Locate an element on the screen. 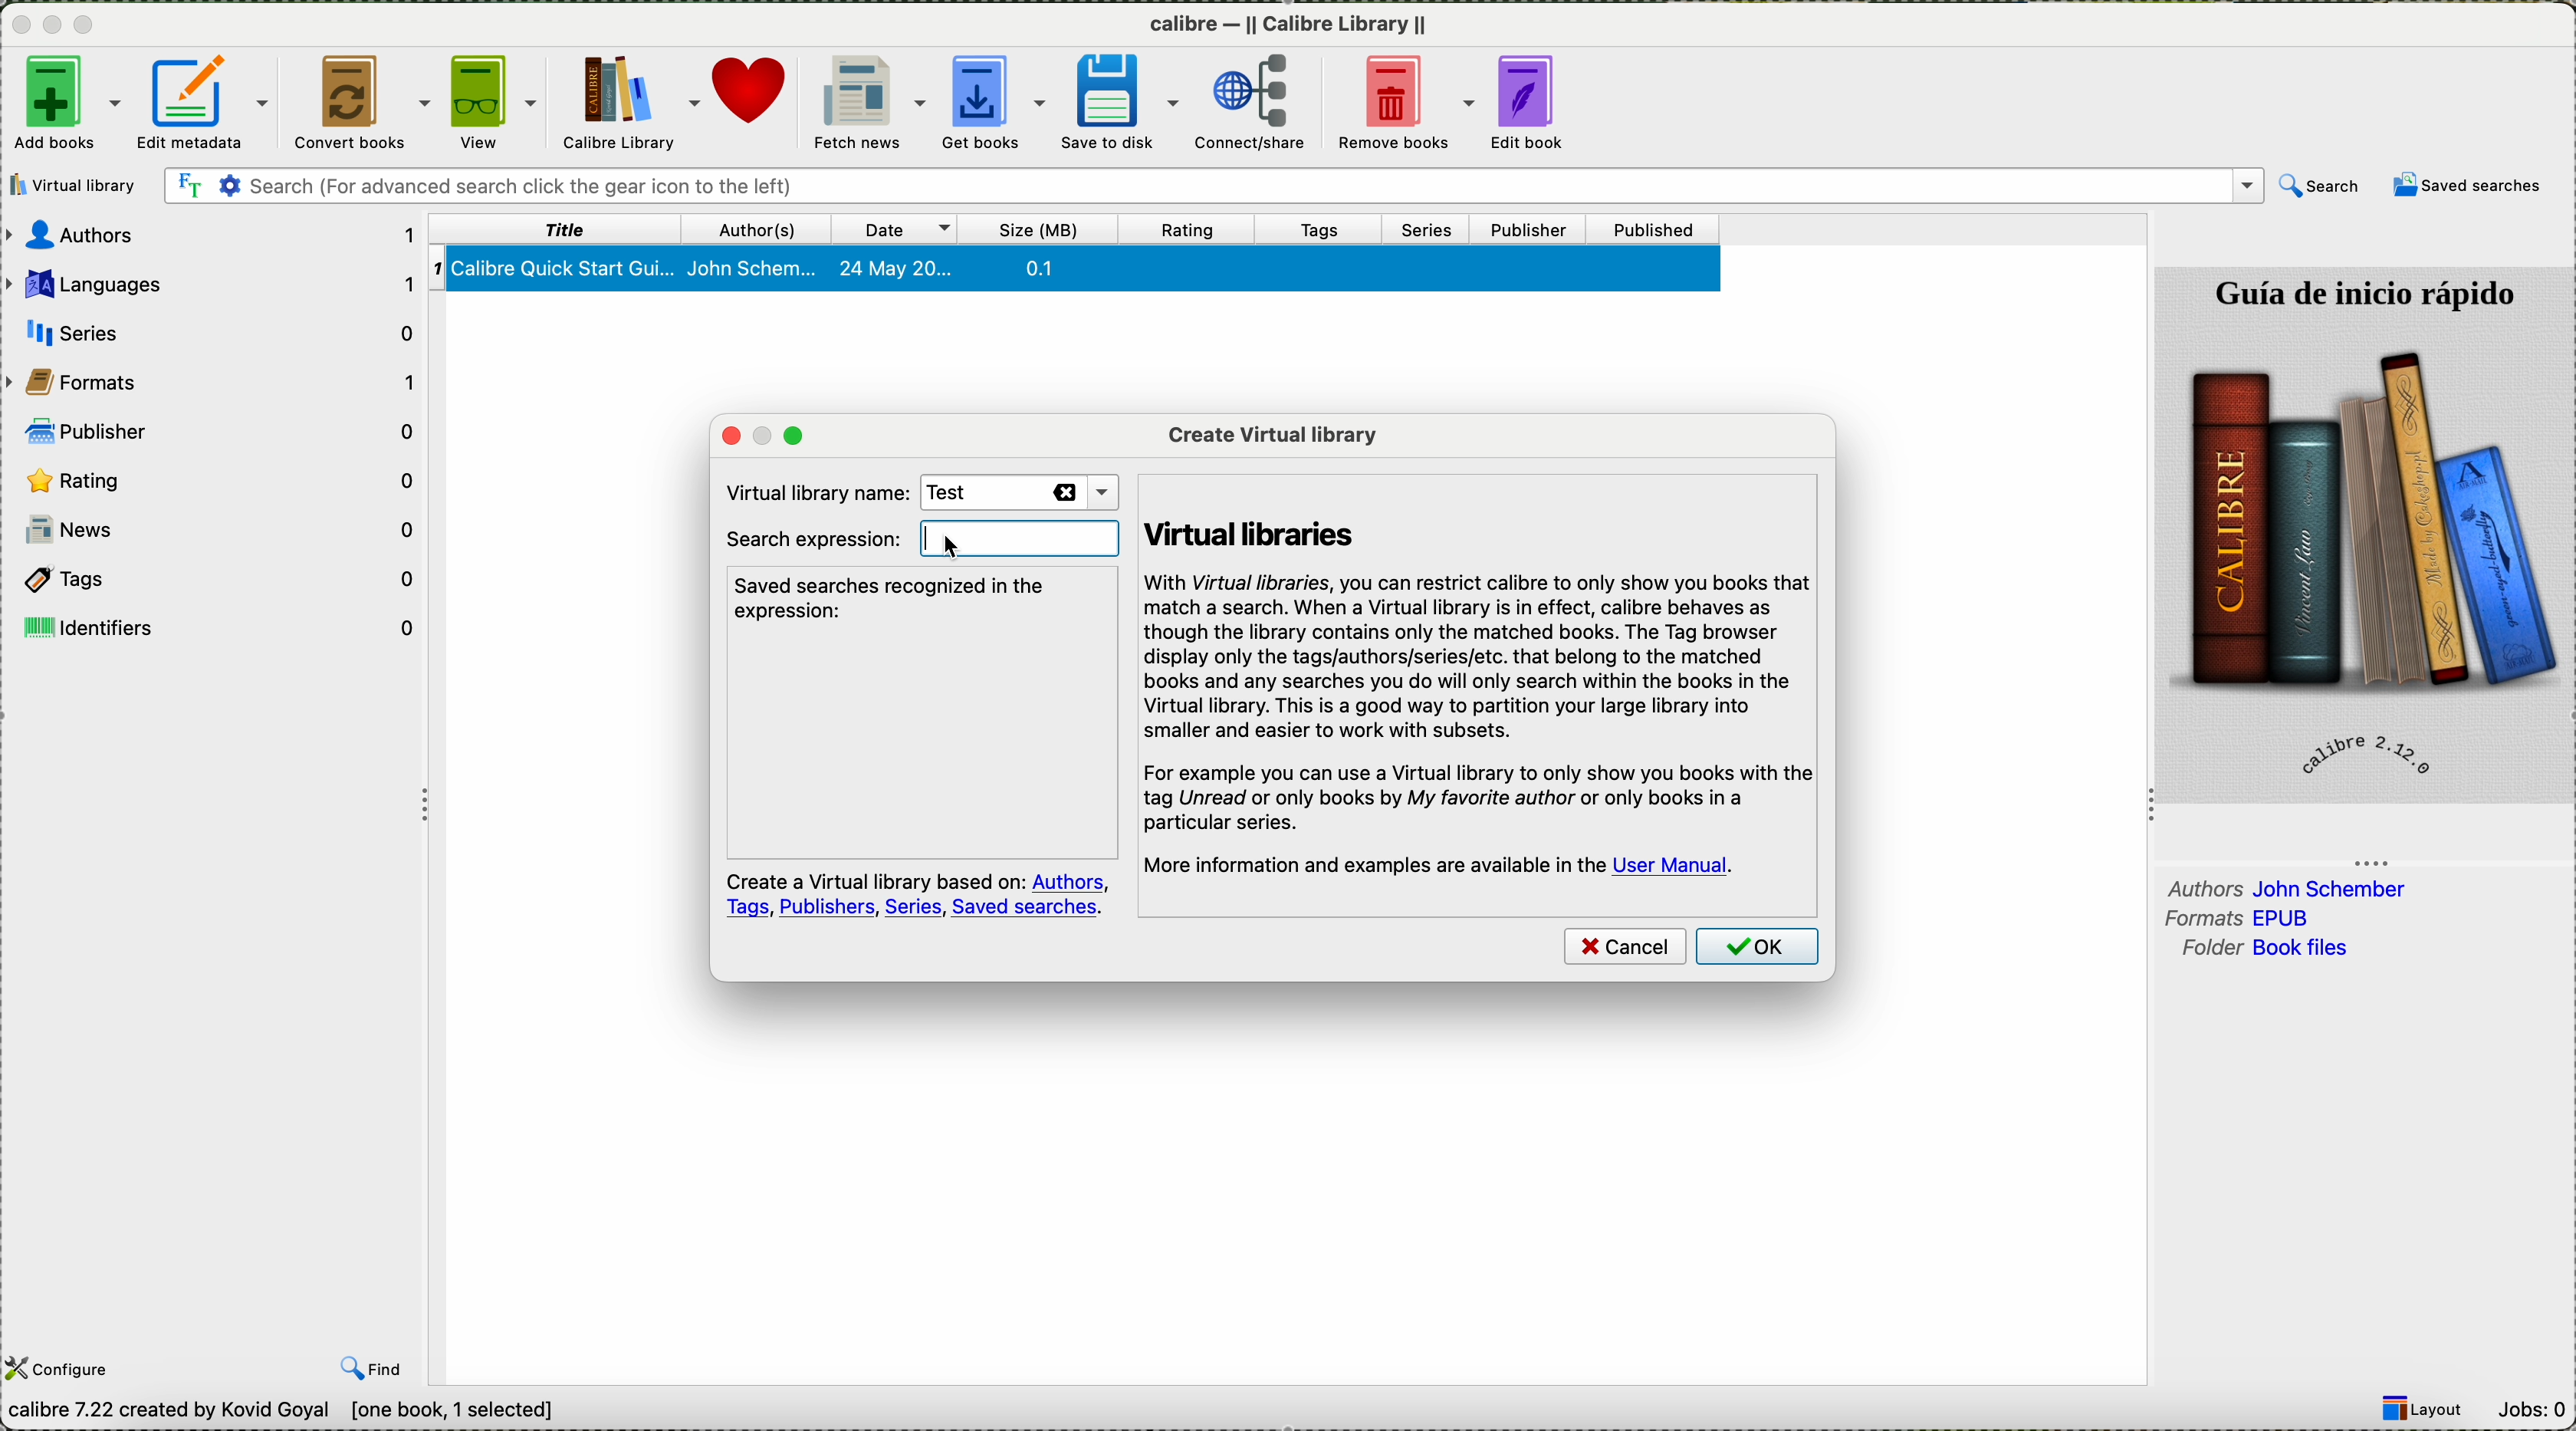 This screenshot has width=2576, height=1431. minimize is located at coordinates (53, 31).